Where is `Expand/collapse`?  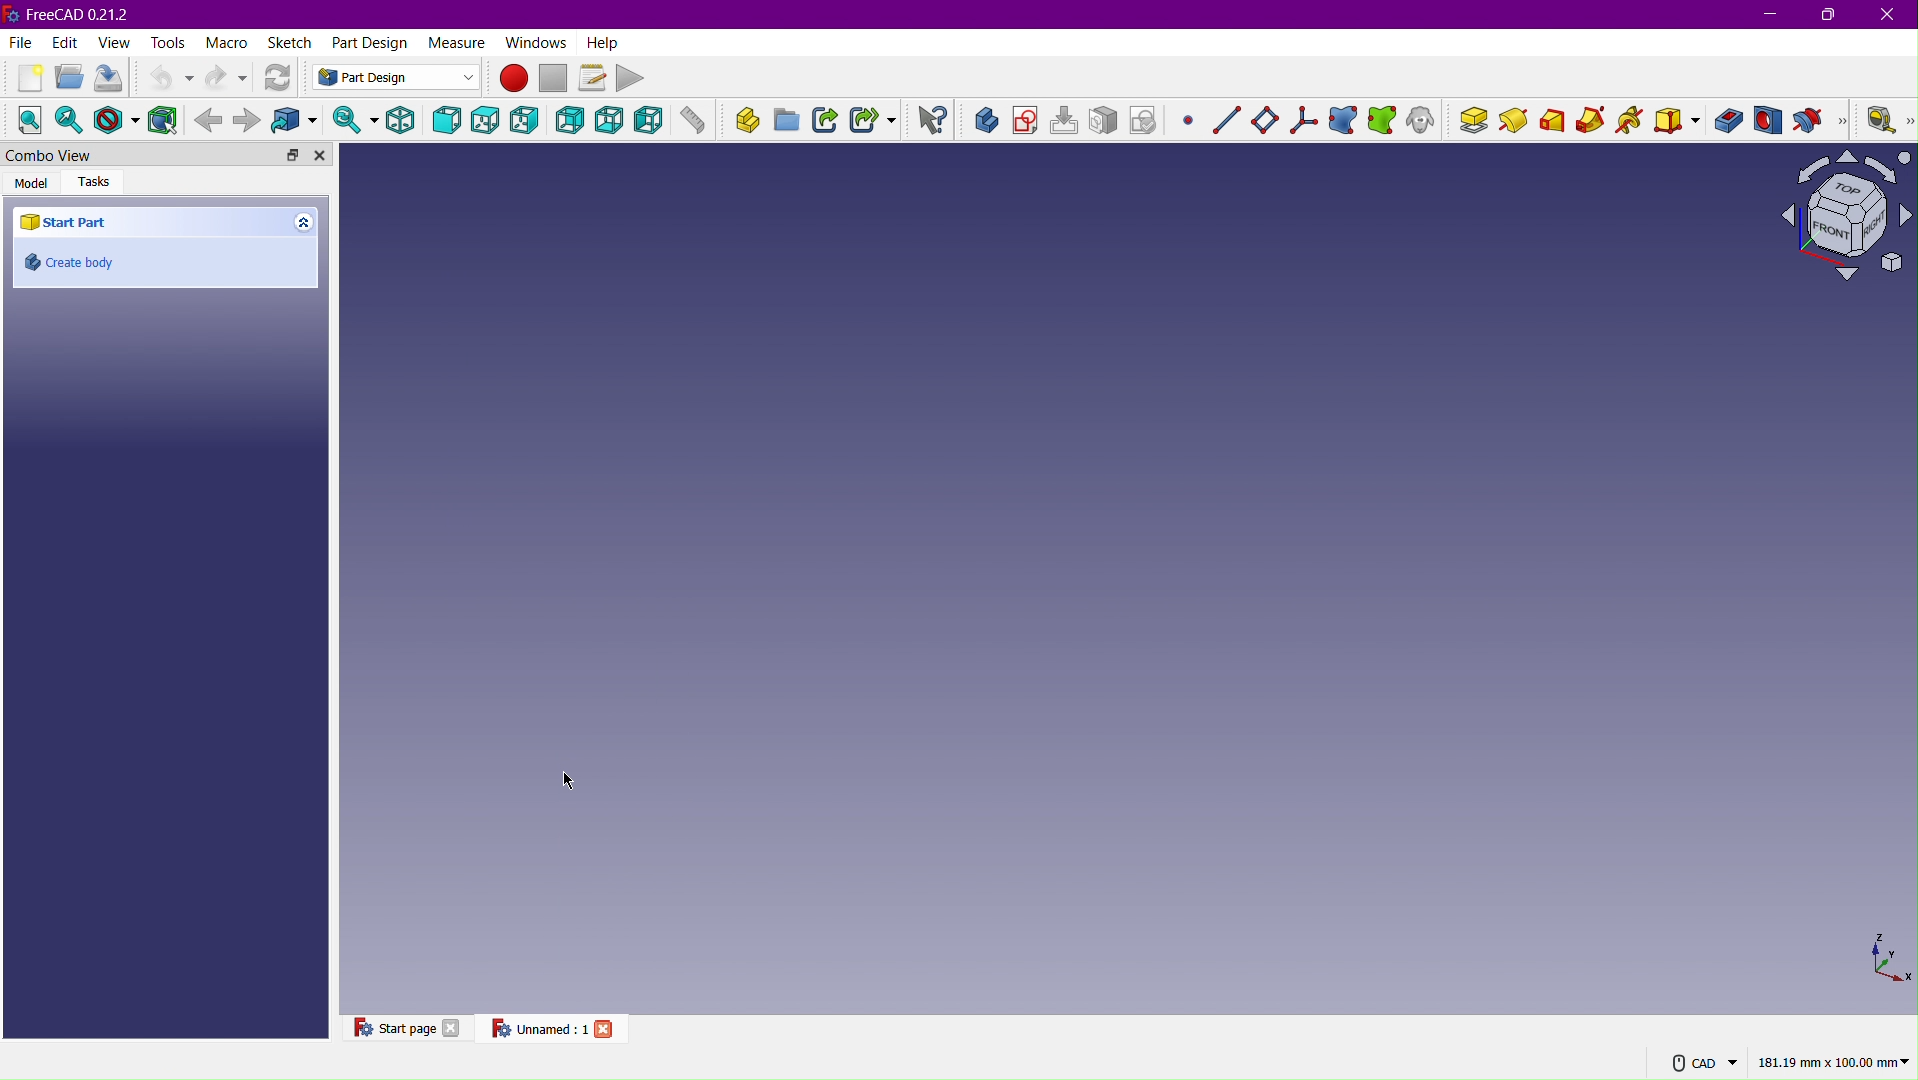 Expand/collapse is located at coordinates (307, 218).